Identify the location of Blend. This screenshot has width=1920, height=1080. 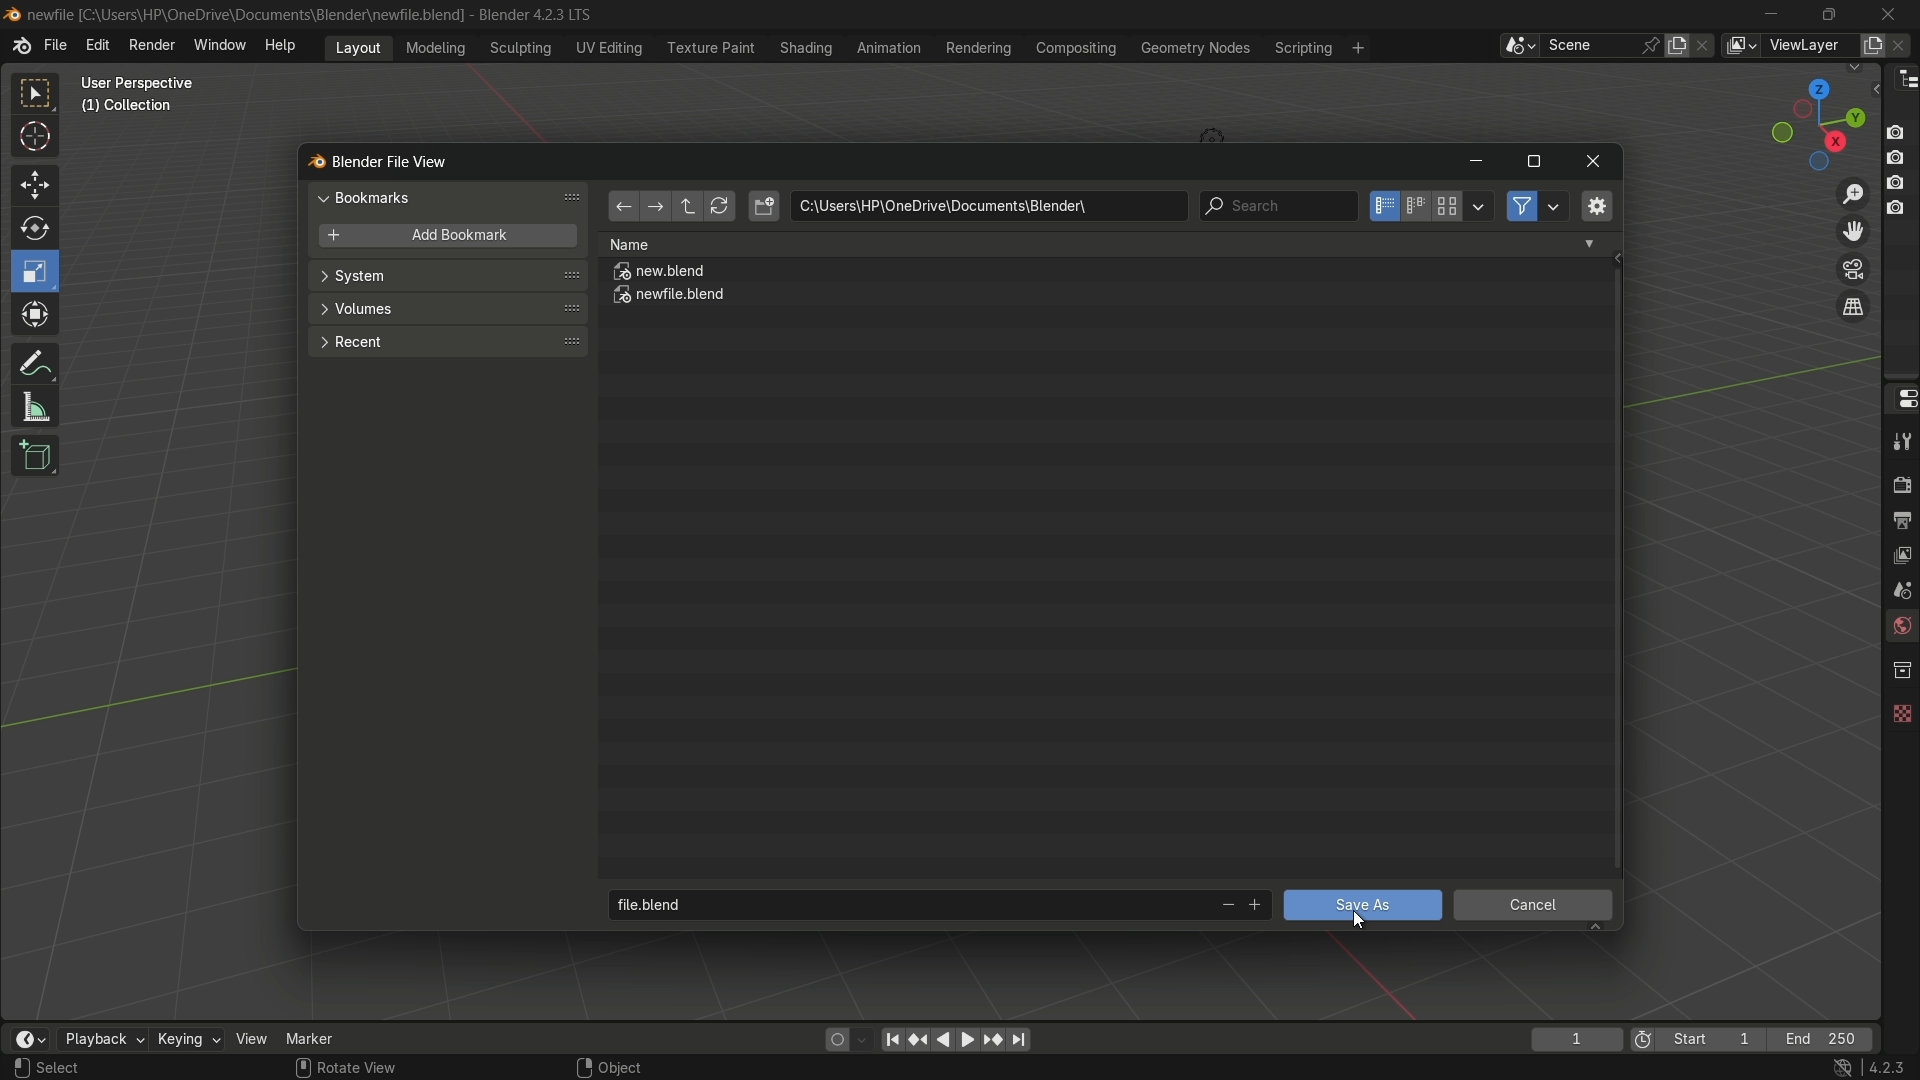
(12, 13).